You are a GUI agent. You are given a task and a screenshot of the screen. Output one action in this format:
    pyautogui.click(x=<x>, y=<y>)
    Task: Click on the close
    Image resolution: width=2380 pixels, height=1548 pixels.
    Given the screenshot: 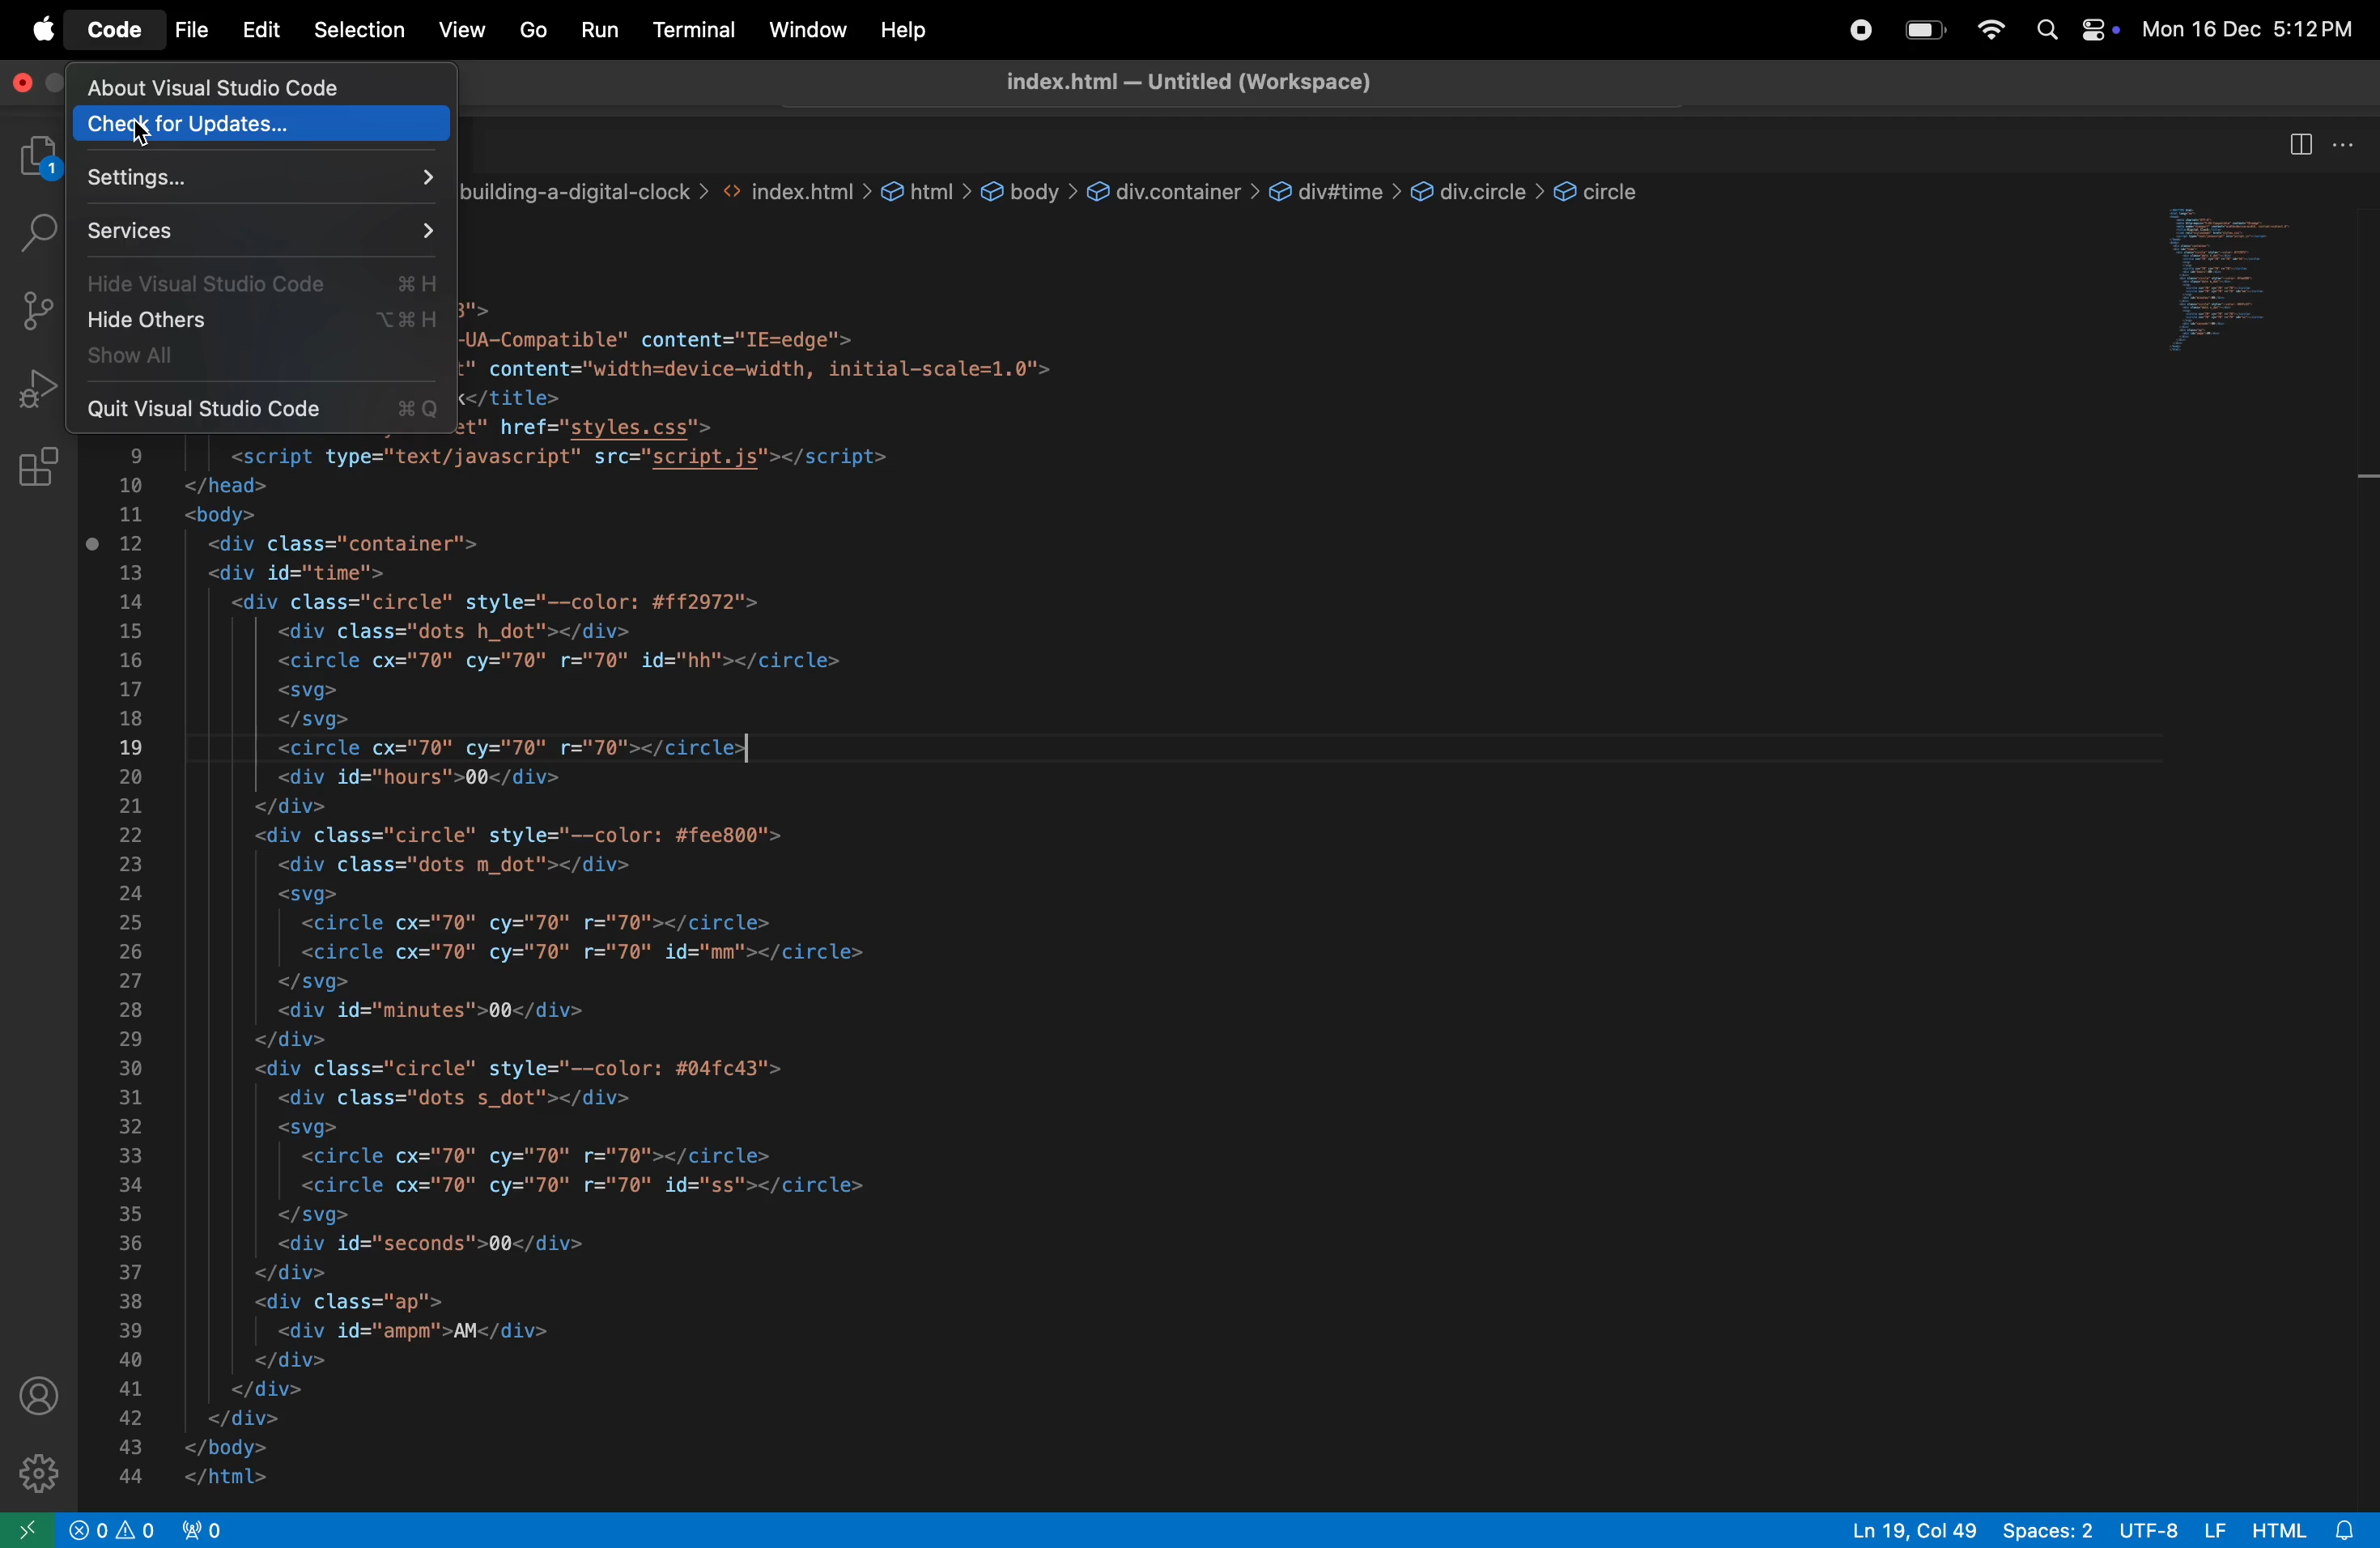 What is the action you would take?
    pyautogui.click(x=24, y=85)
    